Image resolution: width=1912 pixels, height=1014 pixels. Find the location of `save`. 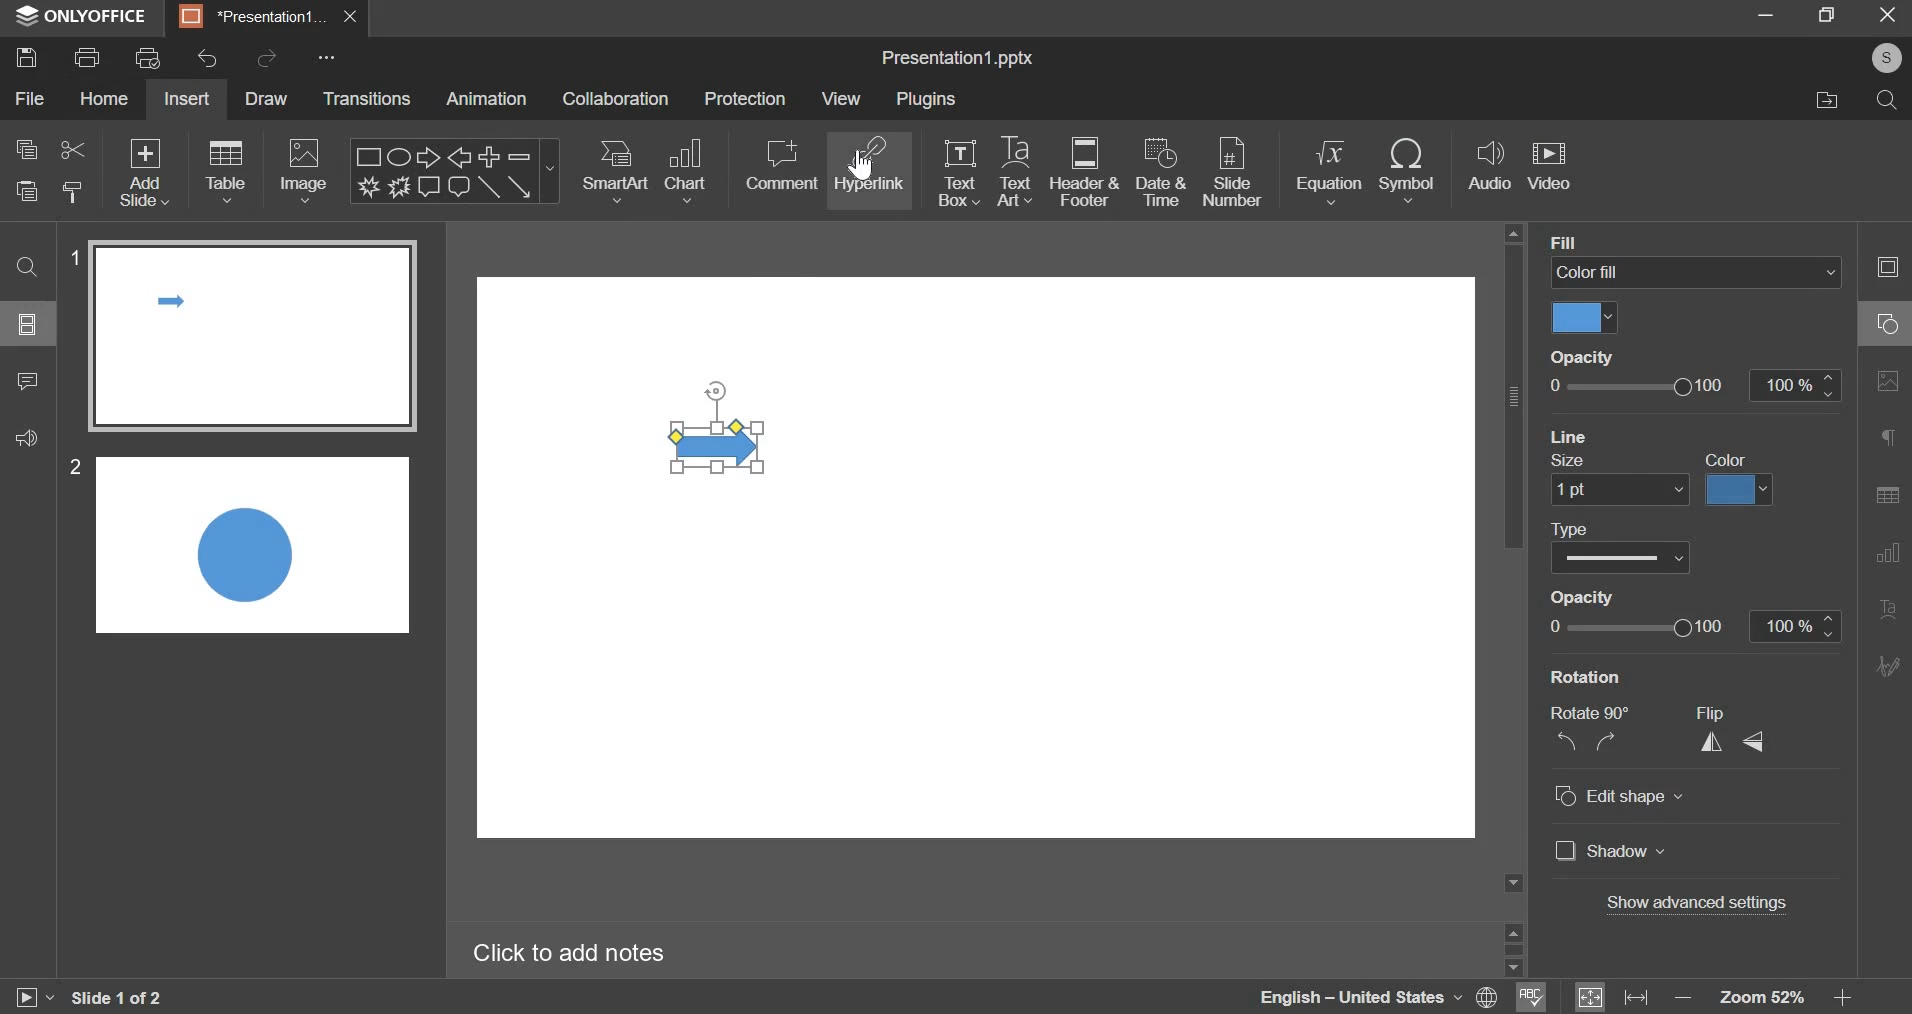

save is located at coordinates (28, 58).